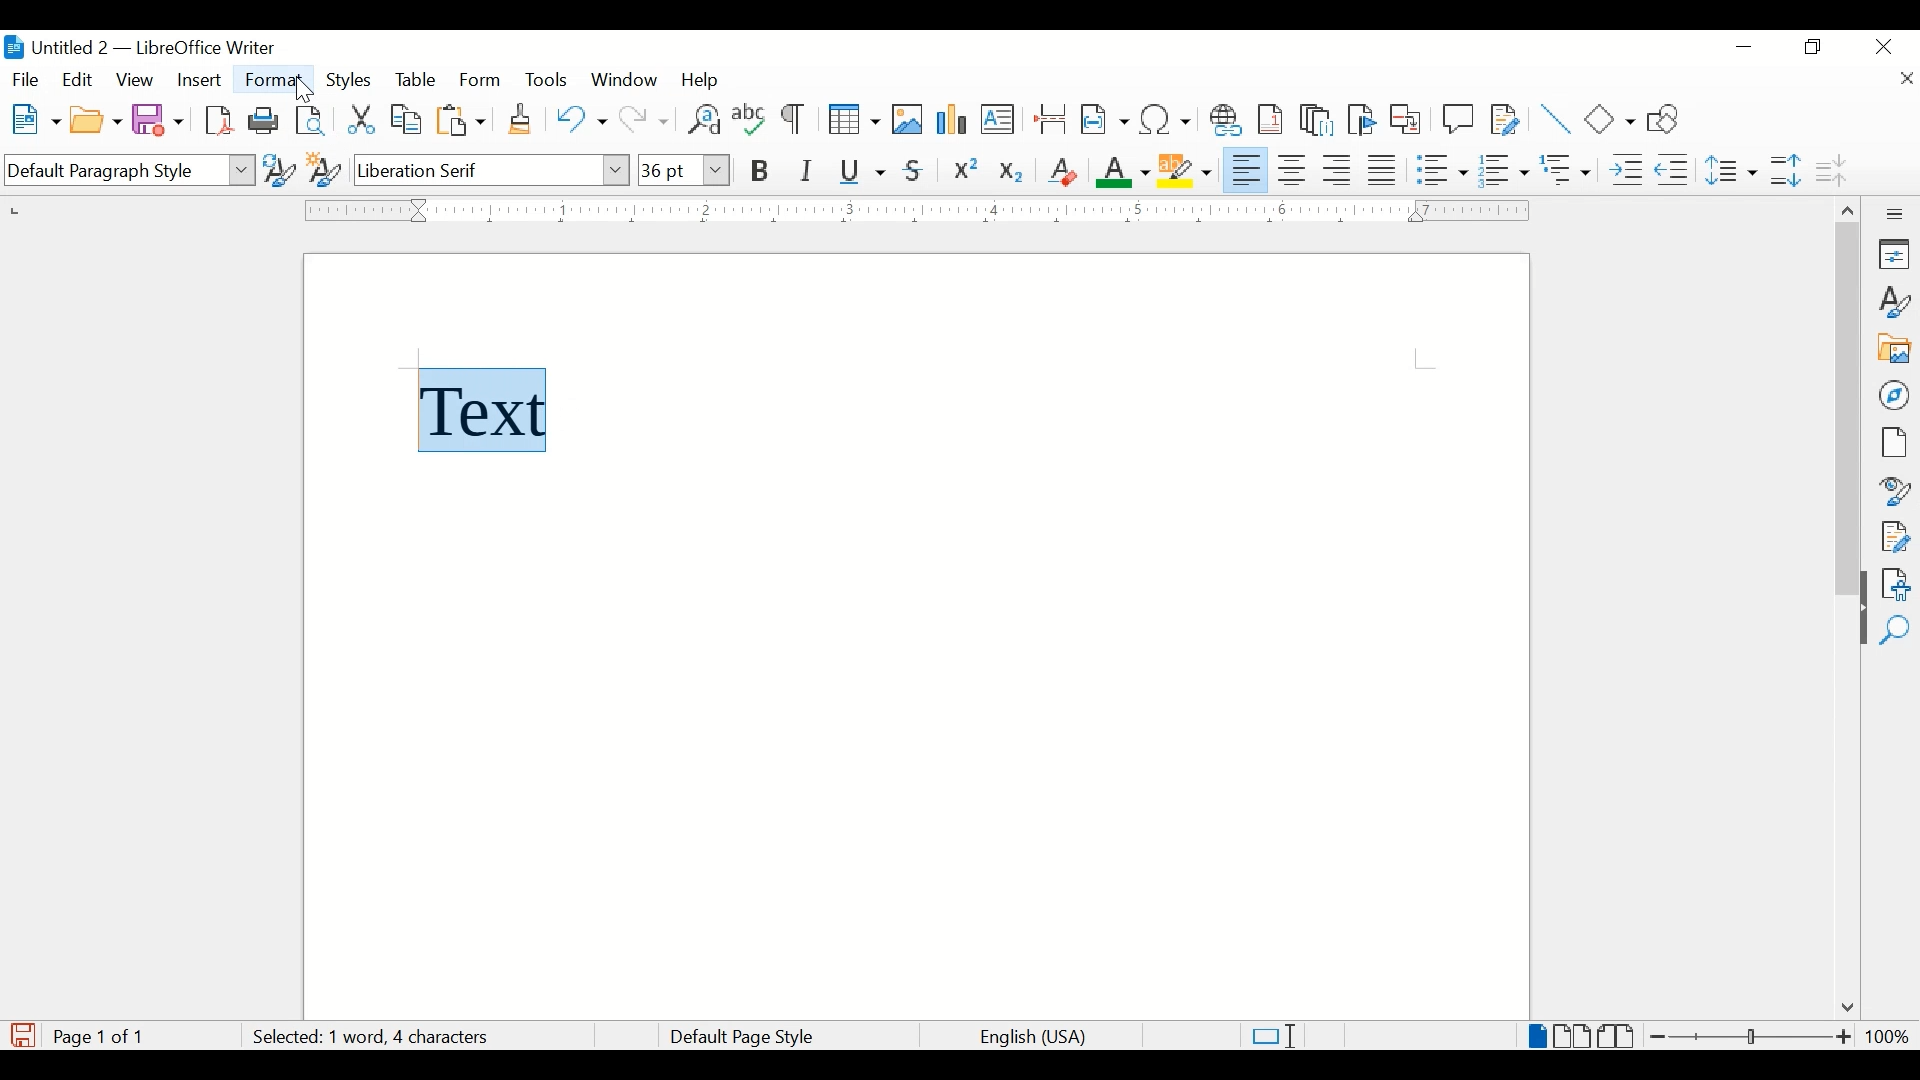 This screenshot has height=1080, width=1920. I want to click on decrease indent, so click(1674, 169).